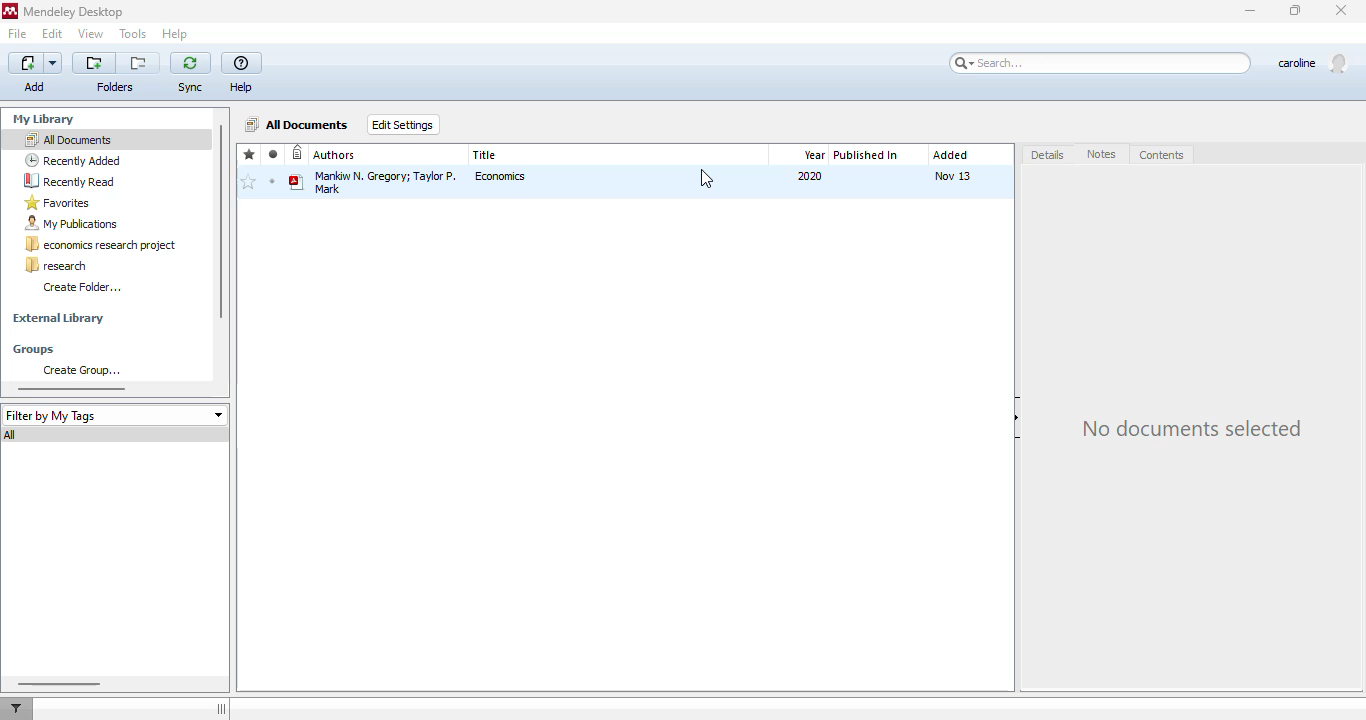 The height and width of the screenshot is (720, 1366). I want to click on Nov 13, so click(953, 177).